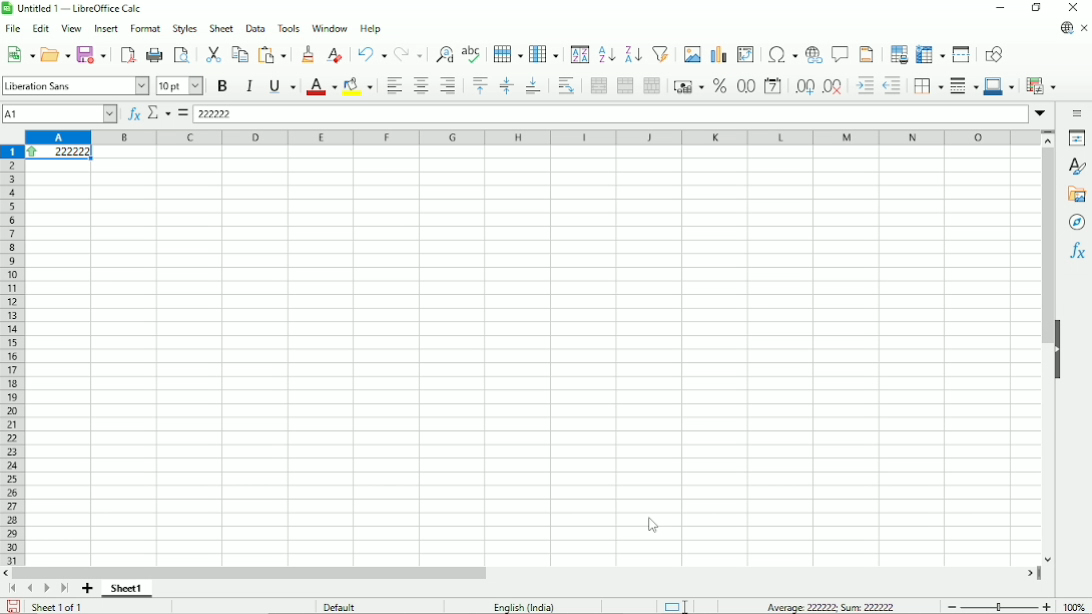 The width and height of the screenshot is (1092, 614). What do you see at coordinates (931, 53) in the screenshot?
I see `Freeze columns and rows` at bounding box center [931, 53].